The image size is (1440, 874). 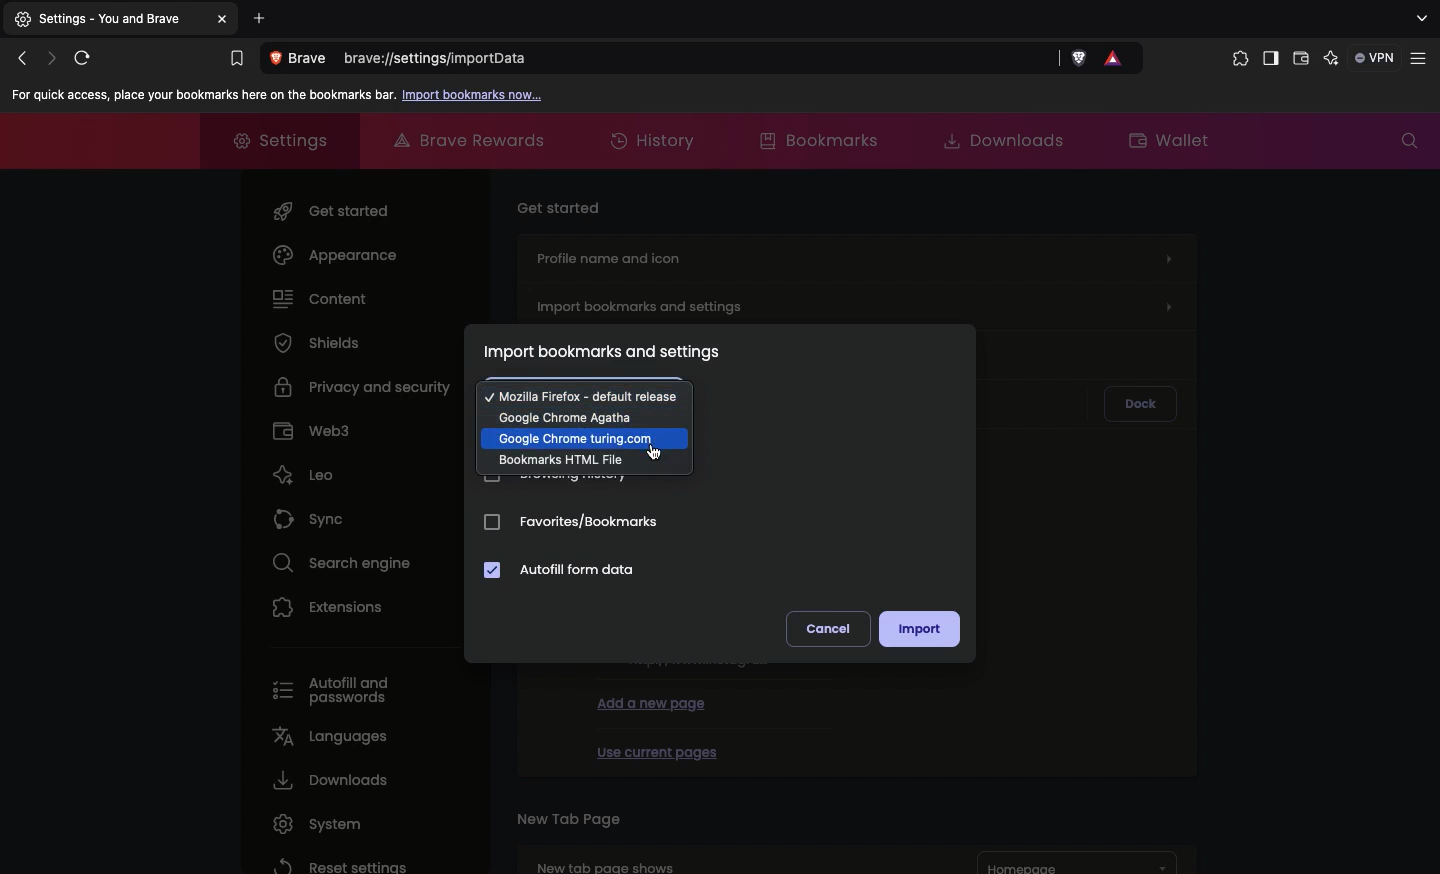 I want to click on Wallet, so click(x=1301, y=61).